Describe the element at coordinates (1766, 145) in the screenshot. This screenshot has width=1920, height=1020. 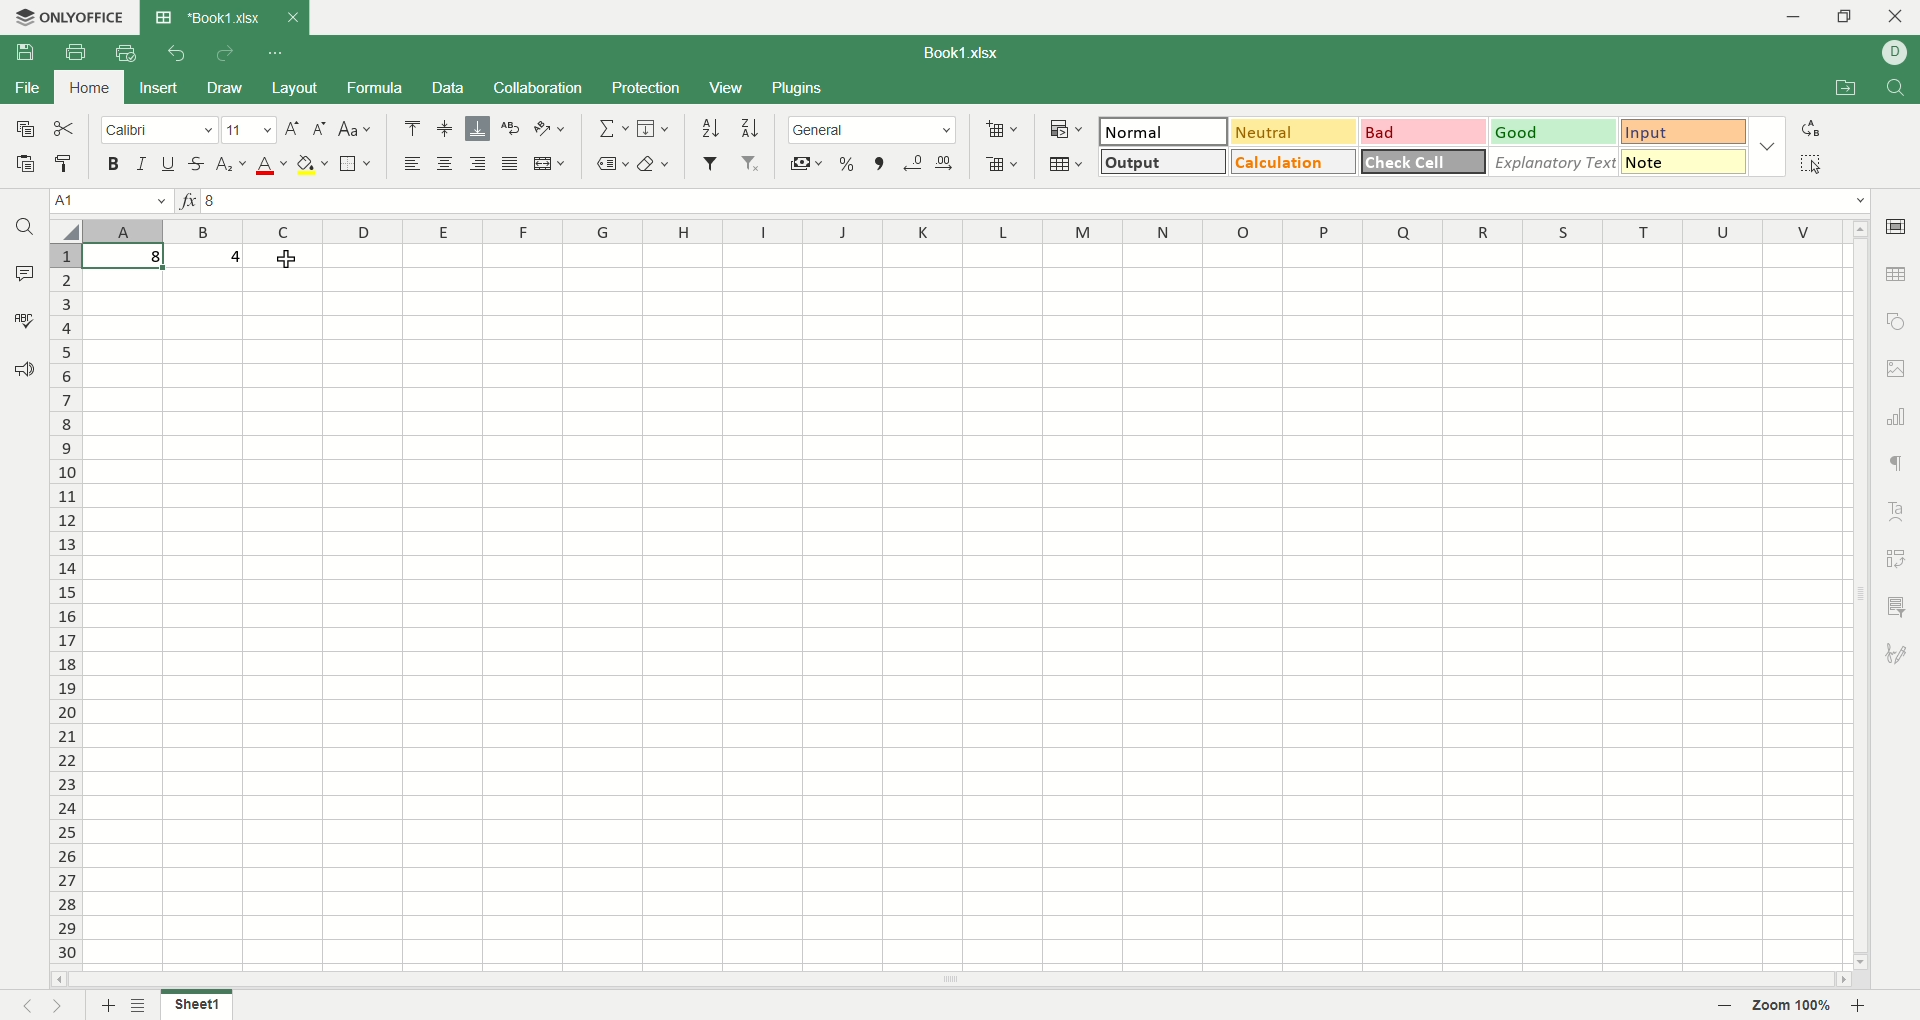
I see `style options` at that location.